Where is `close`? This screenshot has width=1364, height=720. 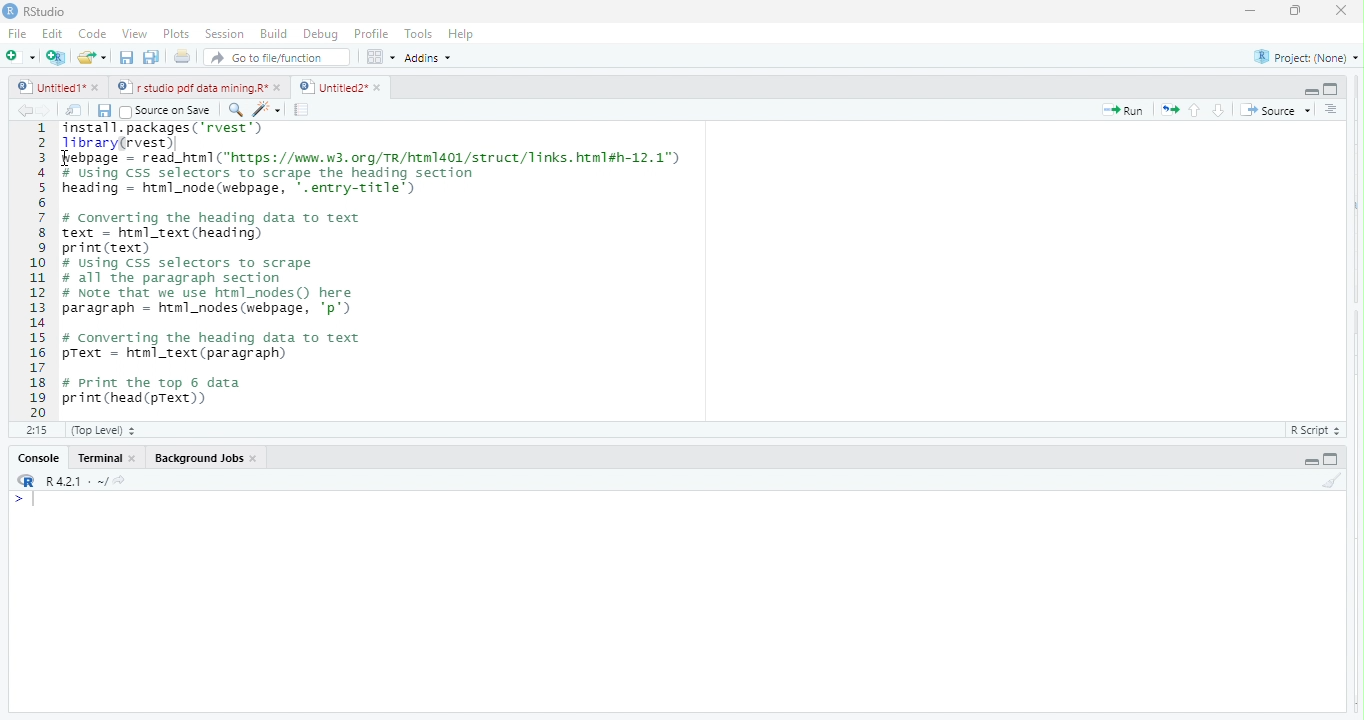
close is located at coordinates (137, 460).